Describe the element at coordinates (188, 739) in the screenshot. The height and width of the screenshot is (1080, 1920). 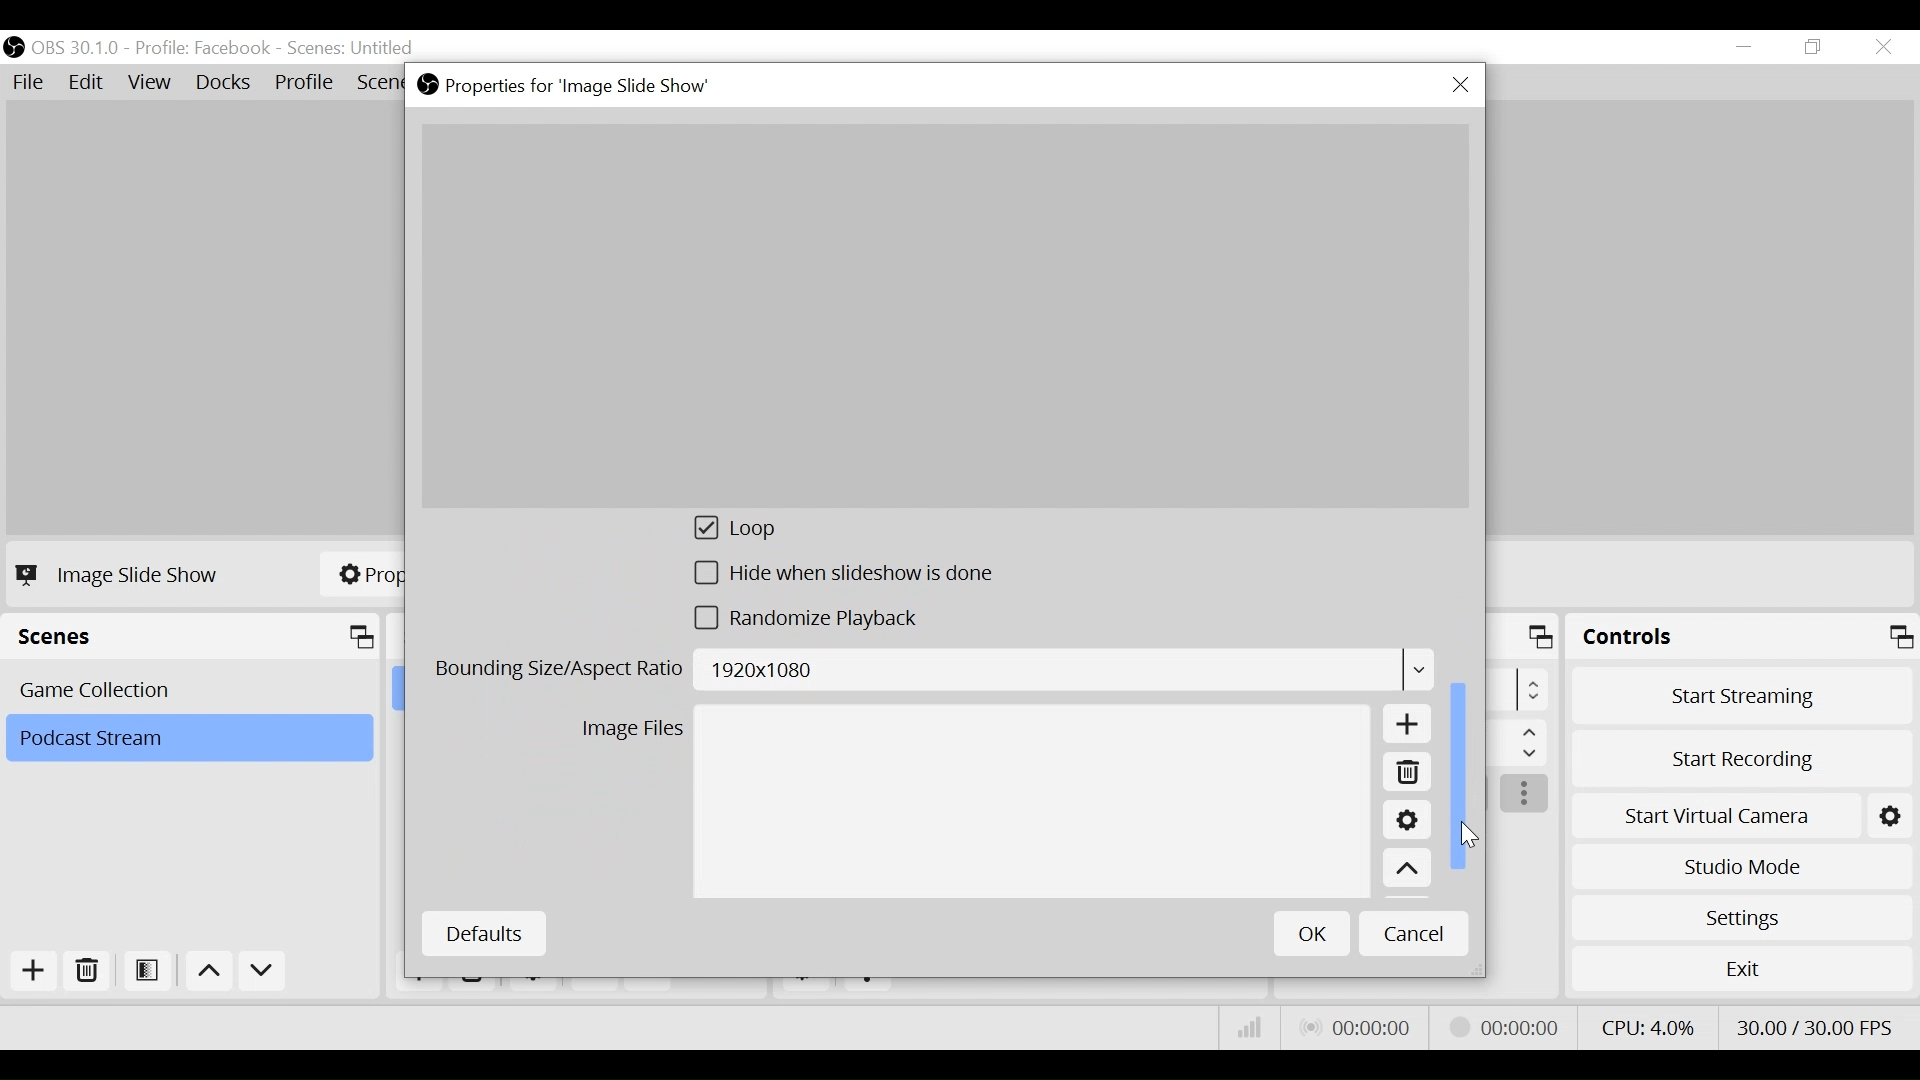
I see `Scene ` at that location.